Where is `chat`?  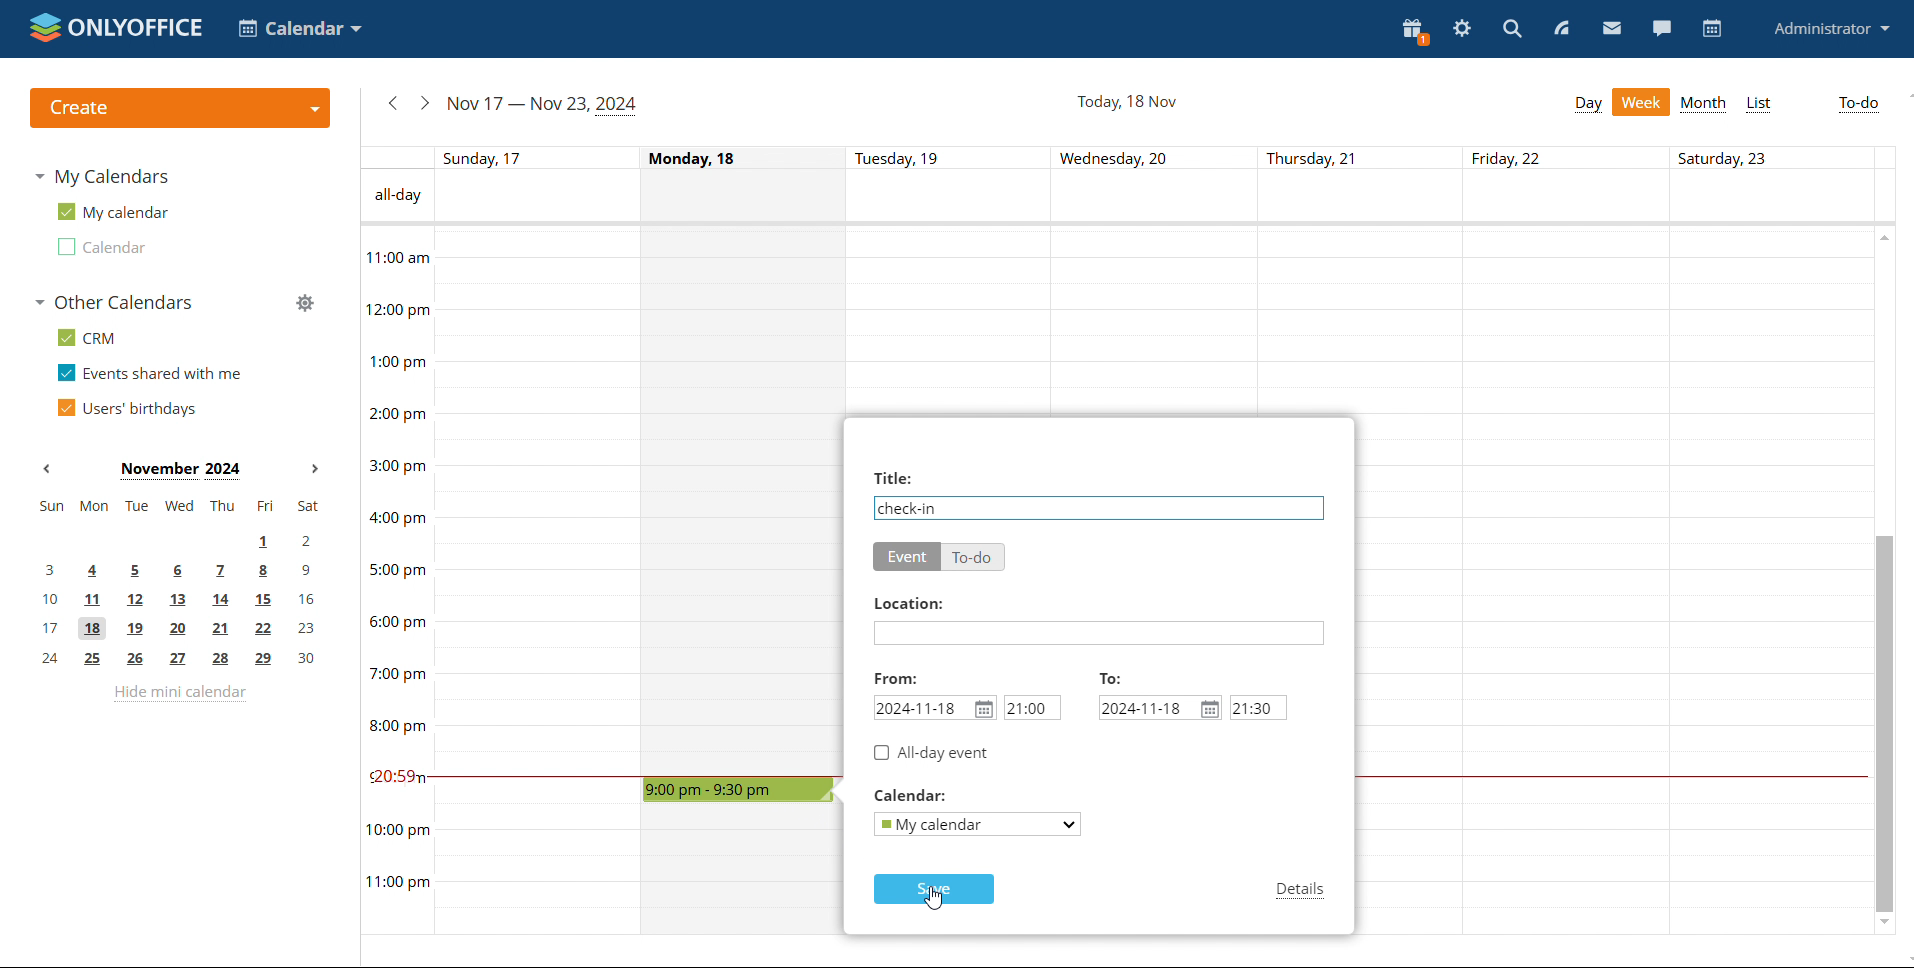 chat is located at coordinates (1662, 28).